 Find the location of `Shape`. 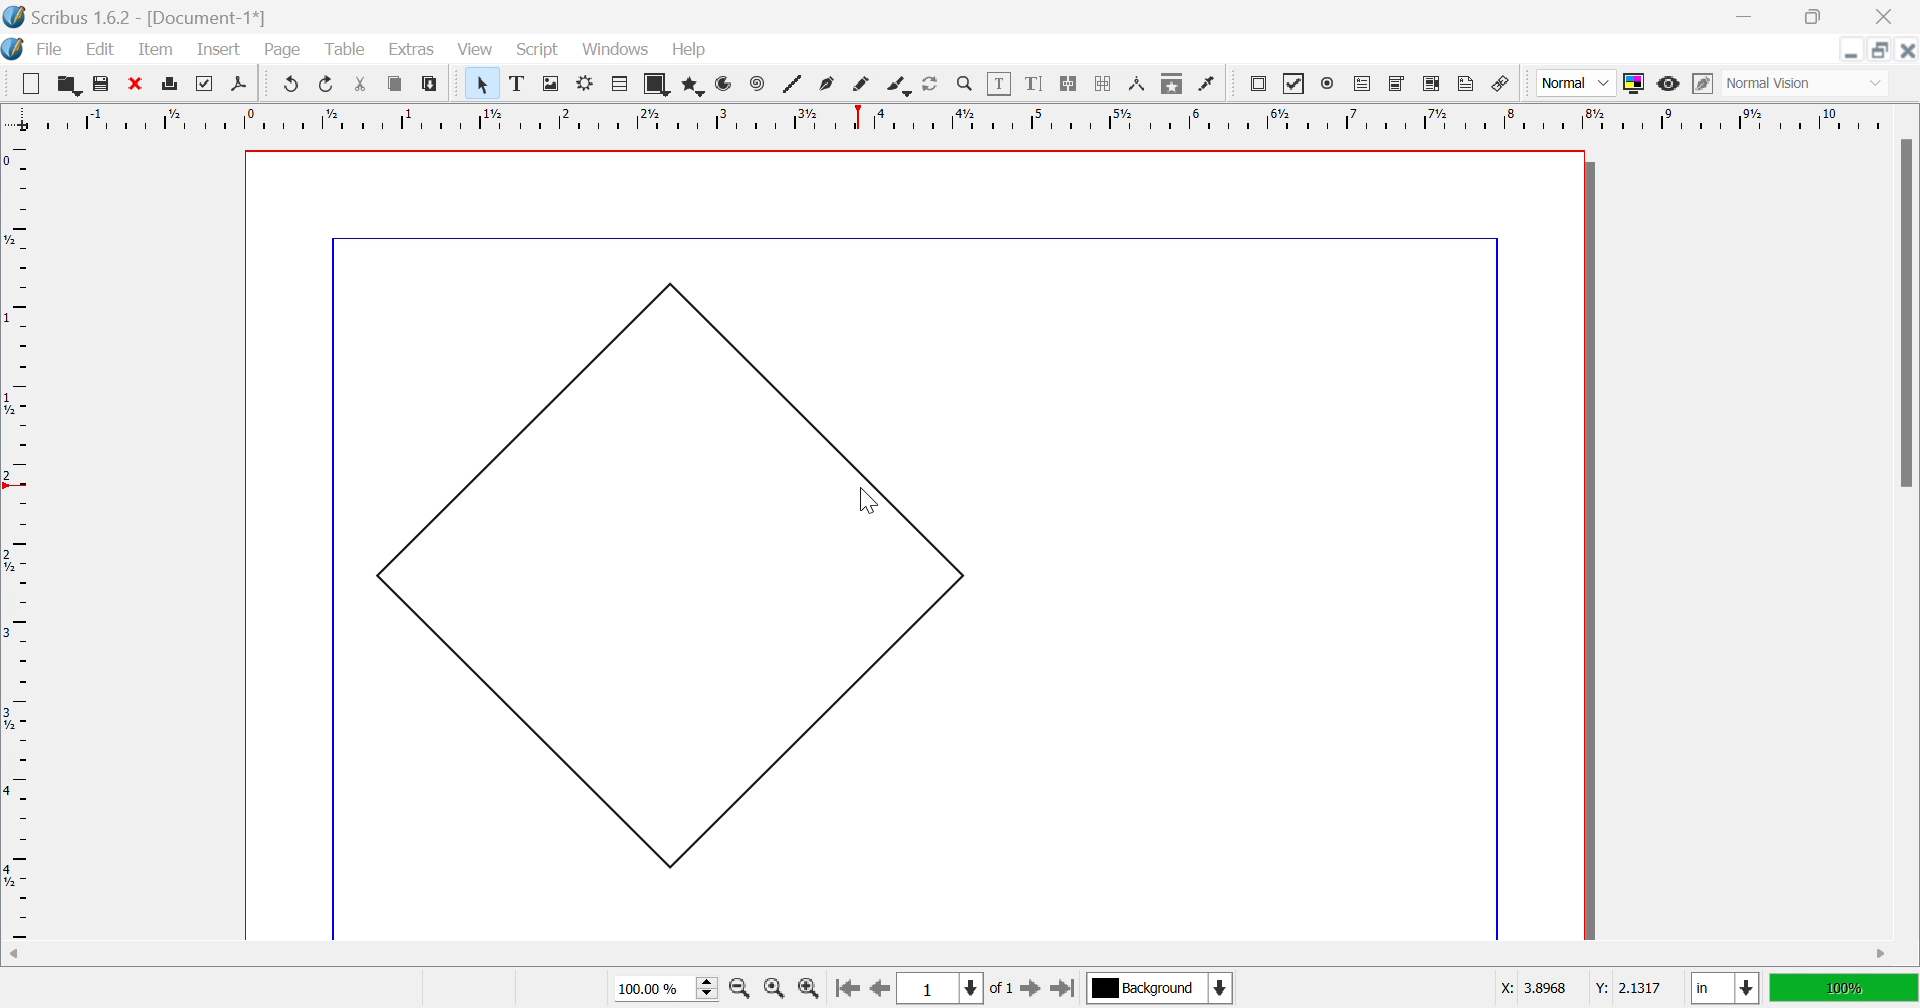

Shape is located at coordinates (660, 85).